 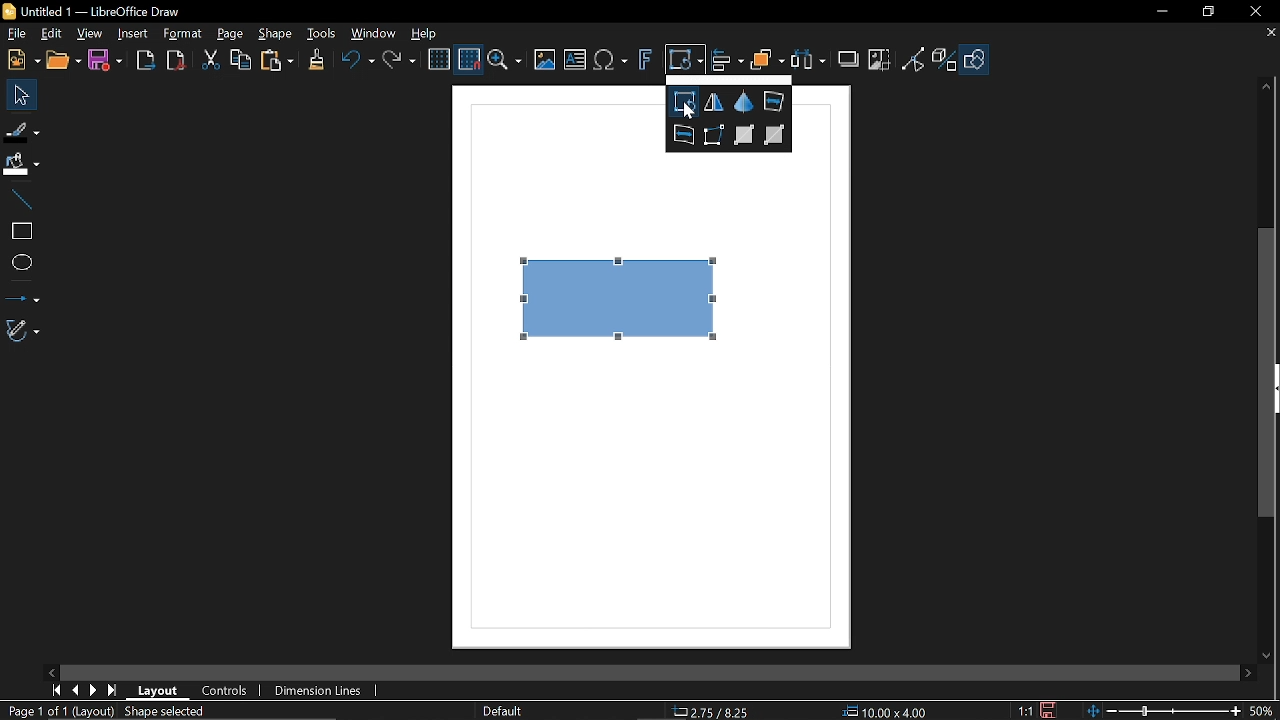 I want to click on Close tab, so click(x=1269, y=34).